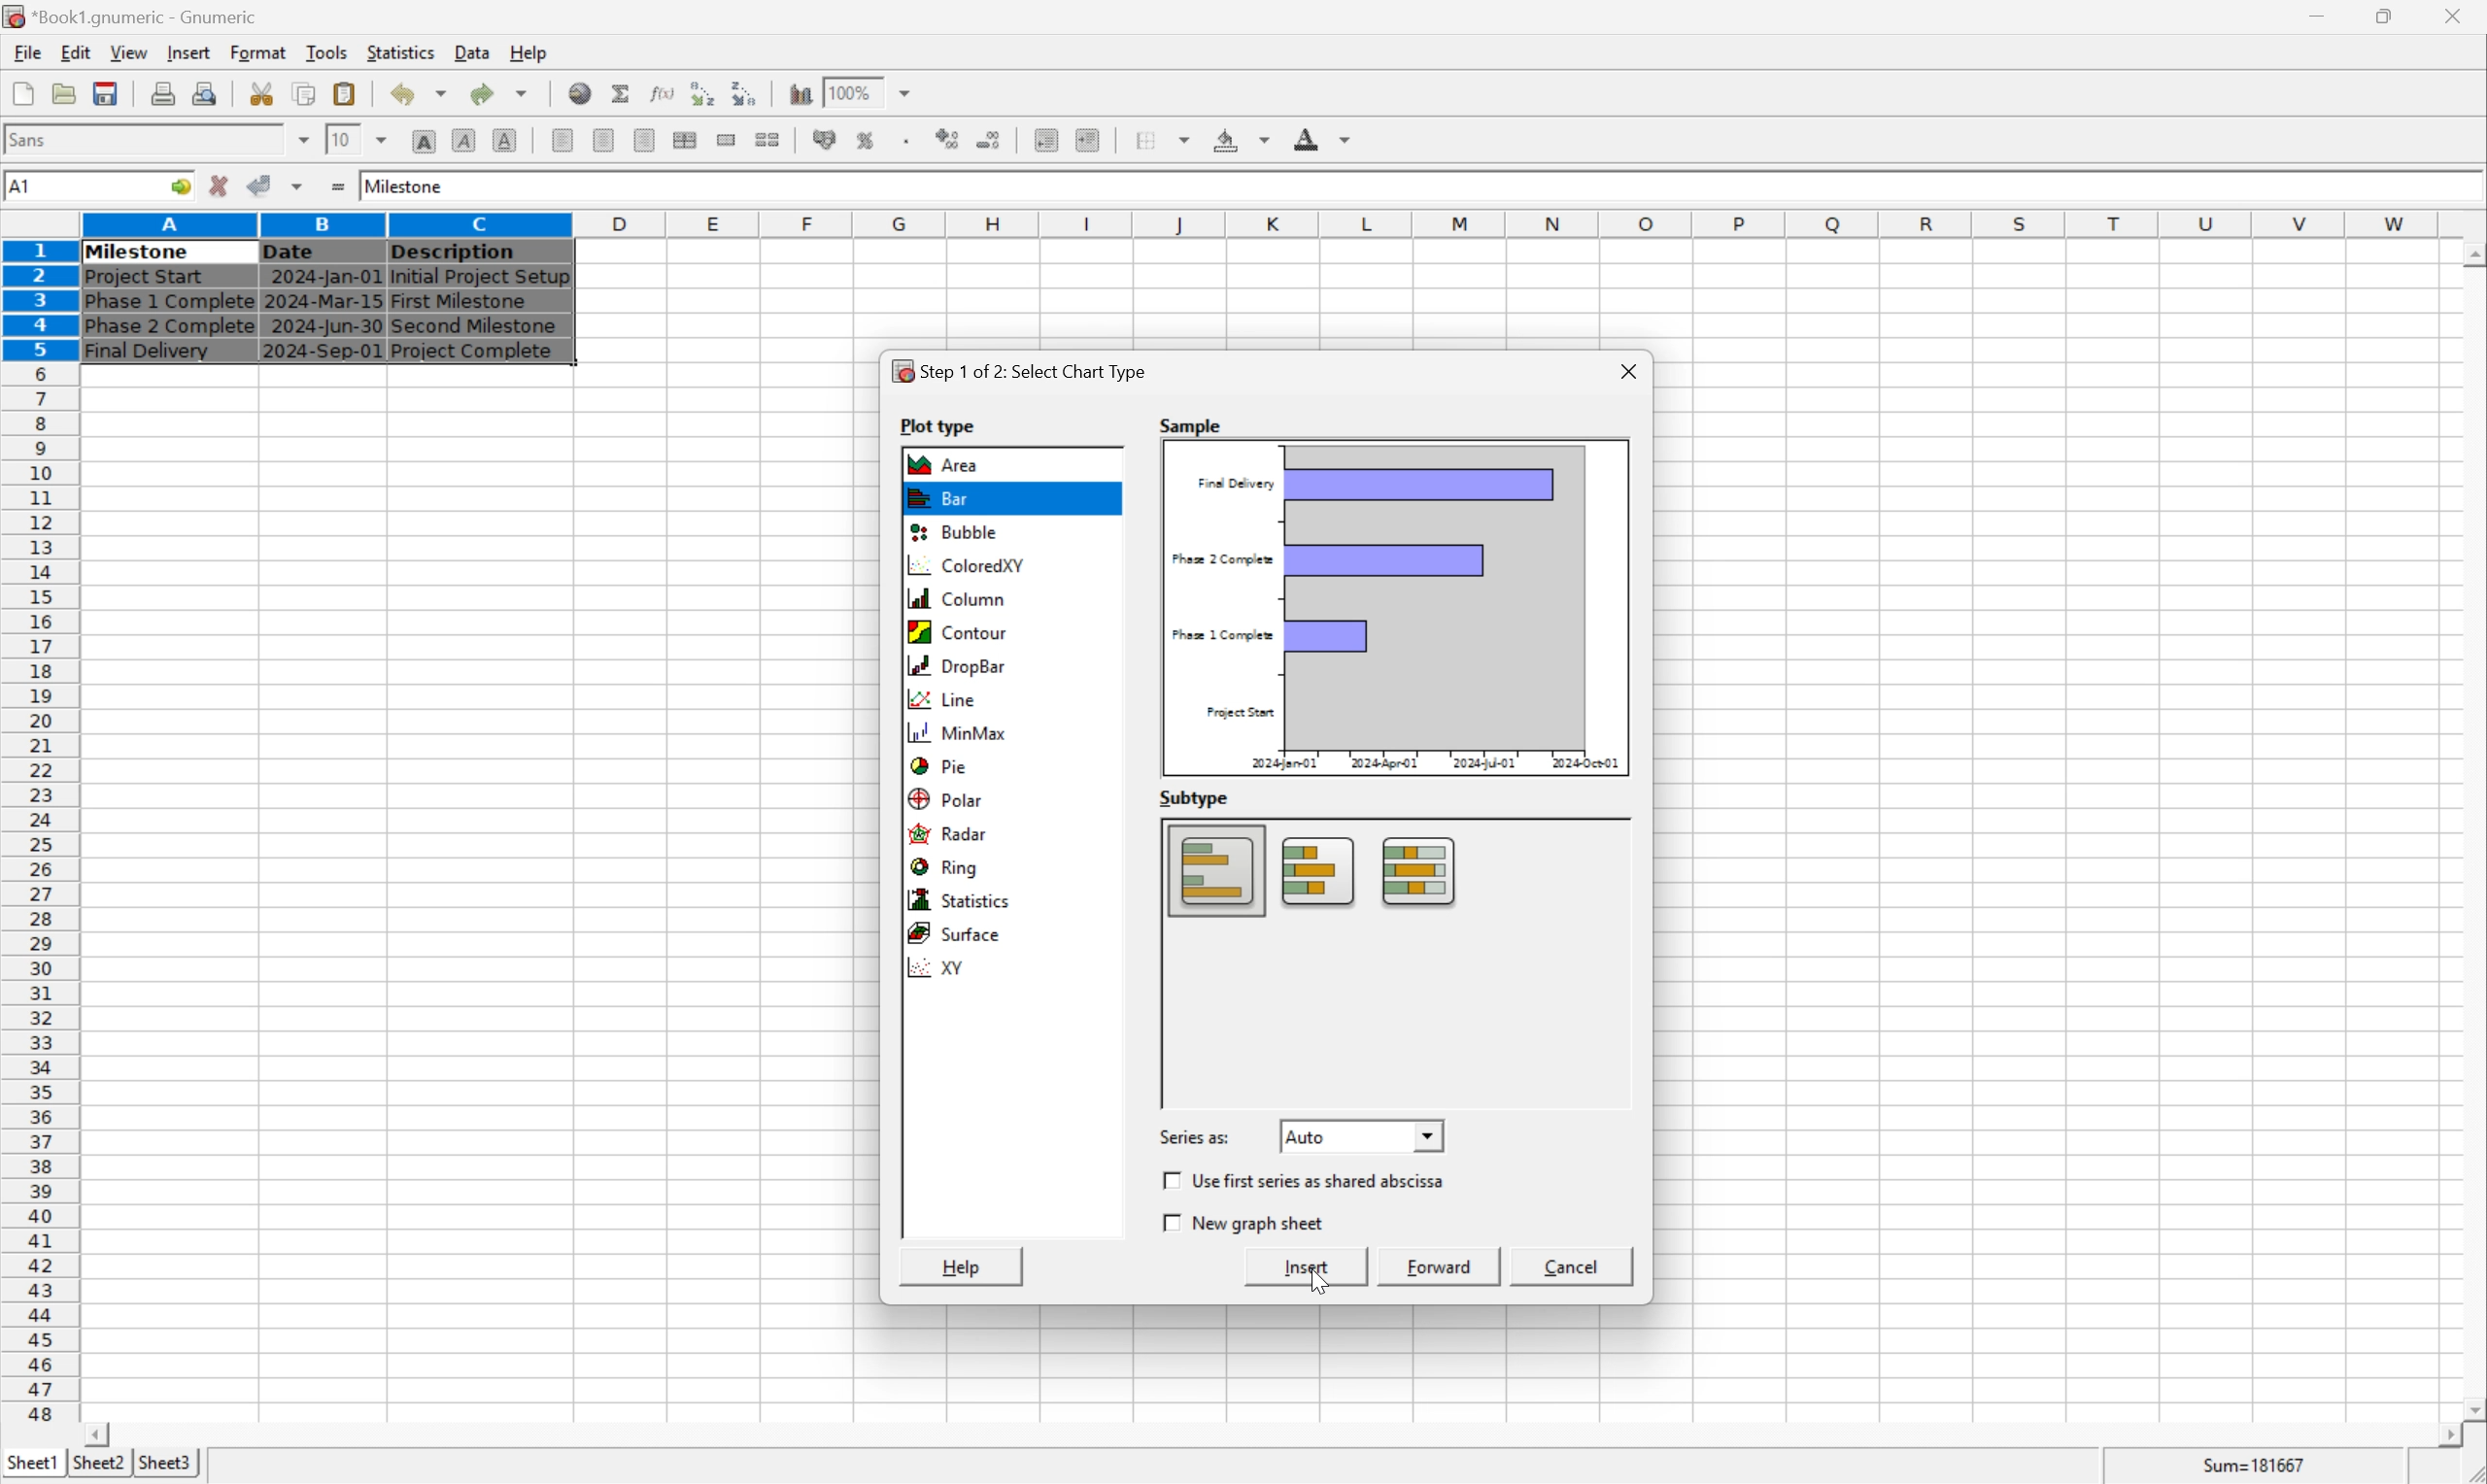  What do you see at coordinates (1196, 1135) in the screenshot?
I see `series as:` at bounding box center [1196, 1135].